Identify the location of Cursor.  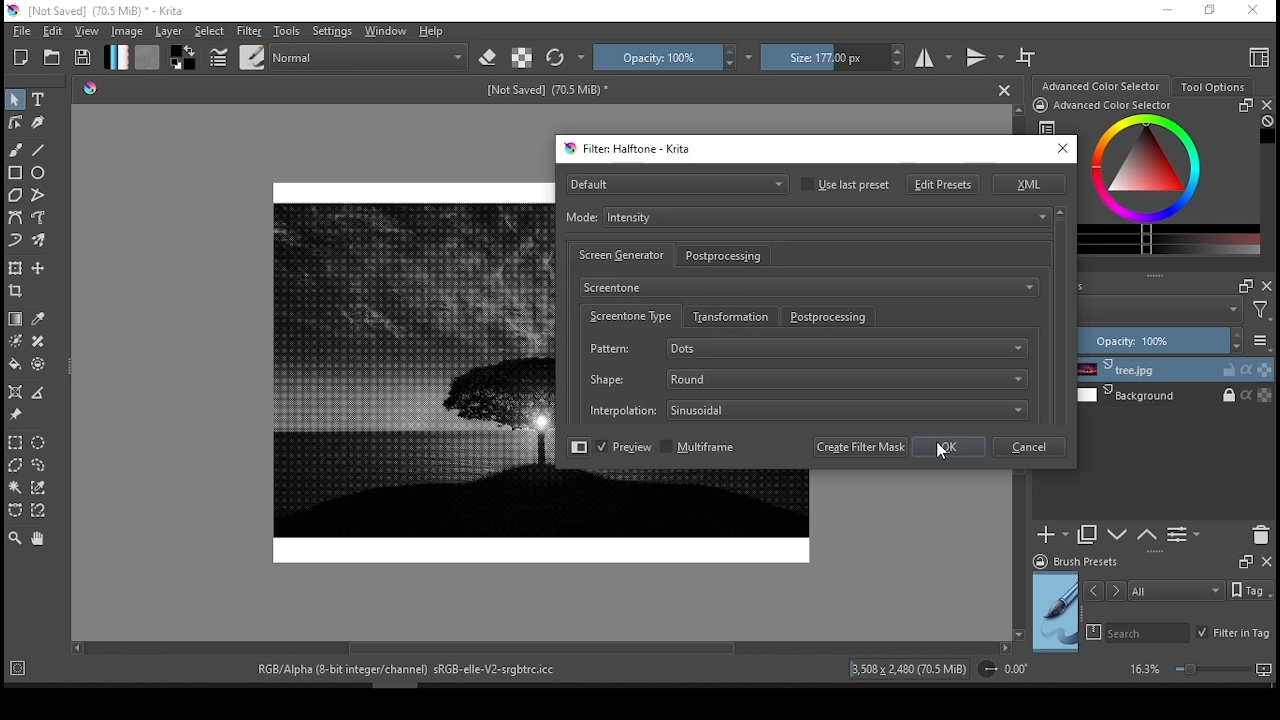
(946, 457).